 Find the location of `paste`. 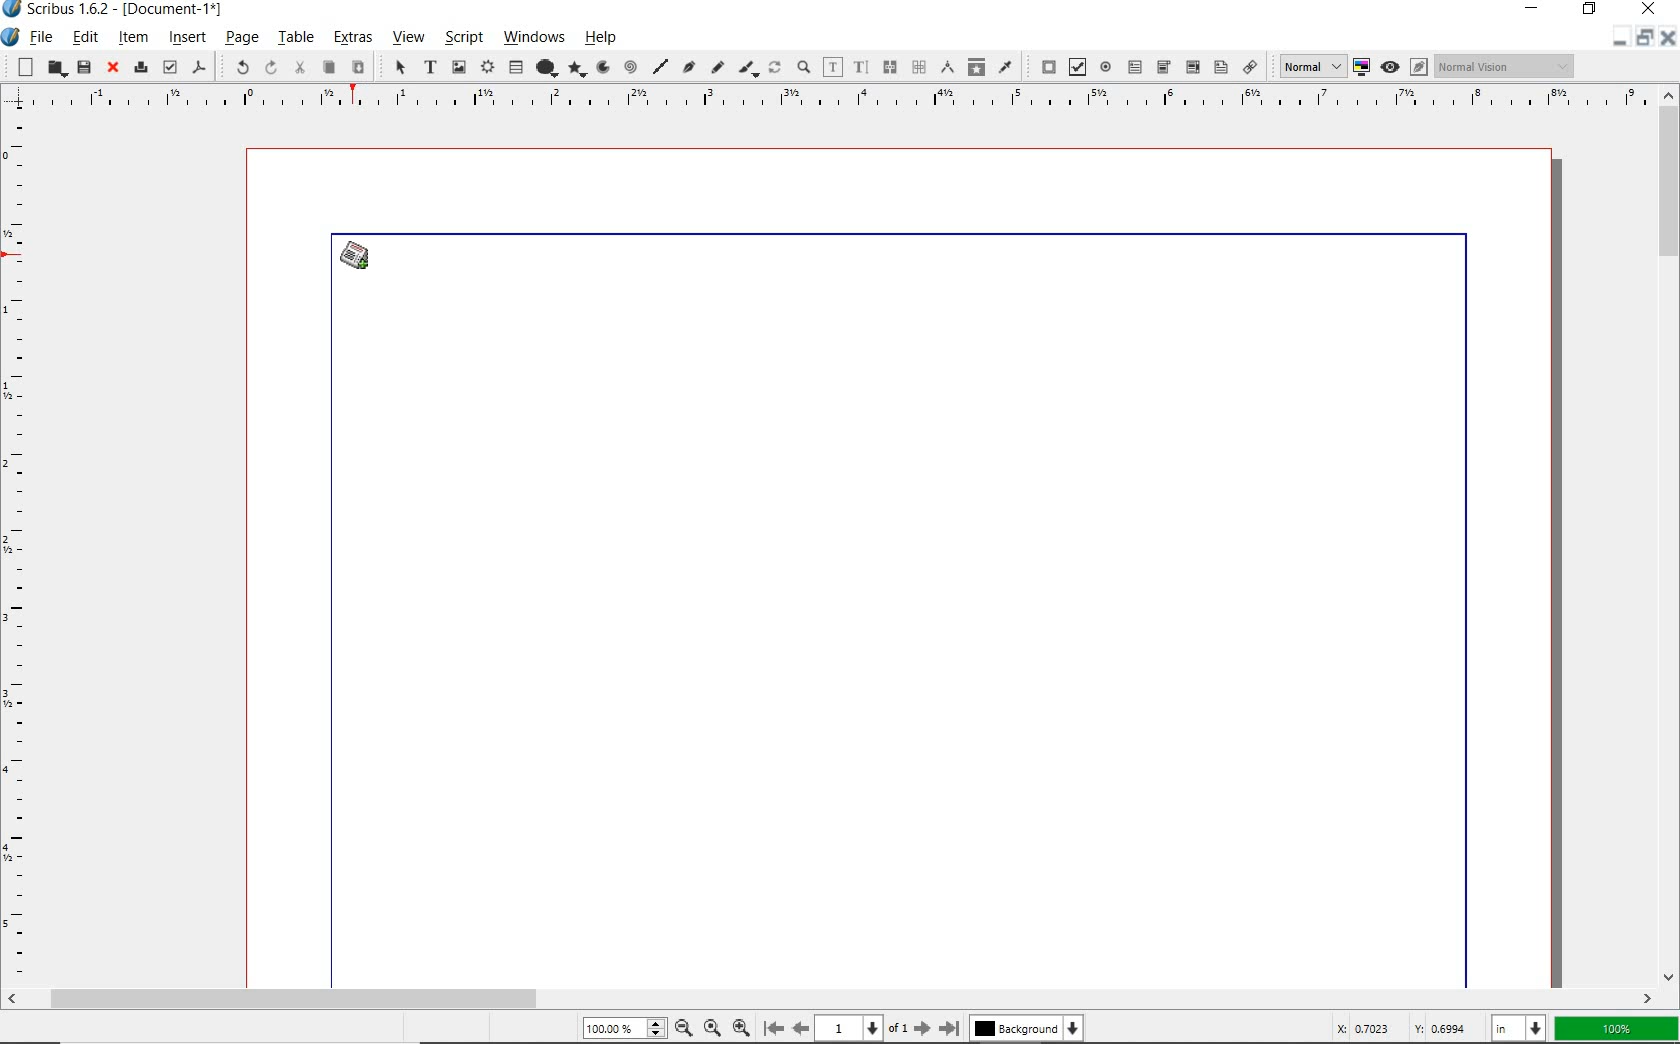

paste is located at coordinates (357, 66).